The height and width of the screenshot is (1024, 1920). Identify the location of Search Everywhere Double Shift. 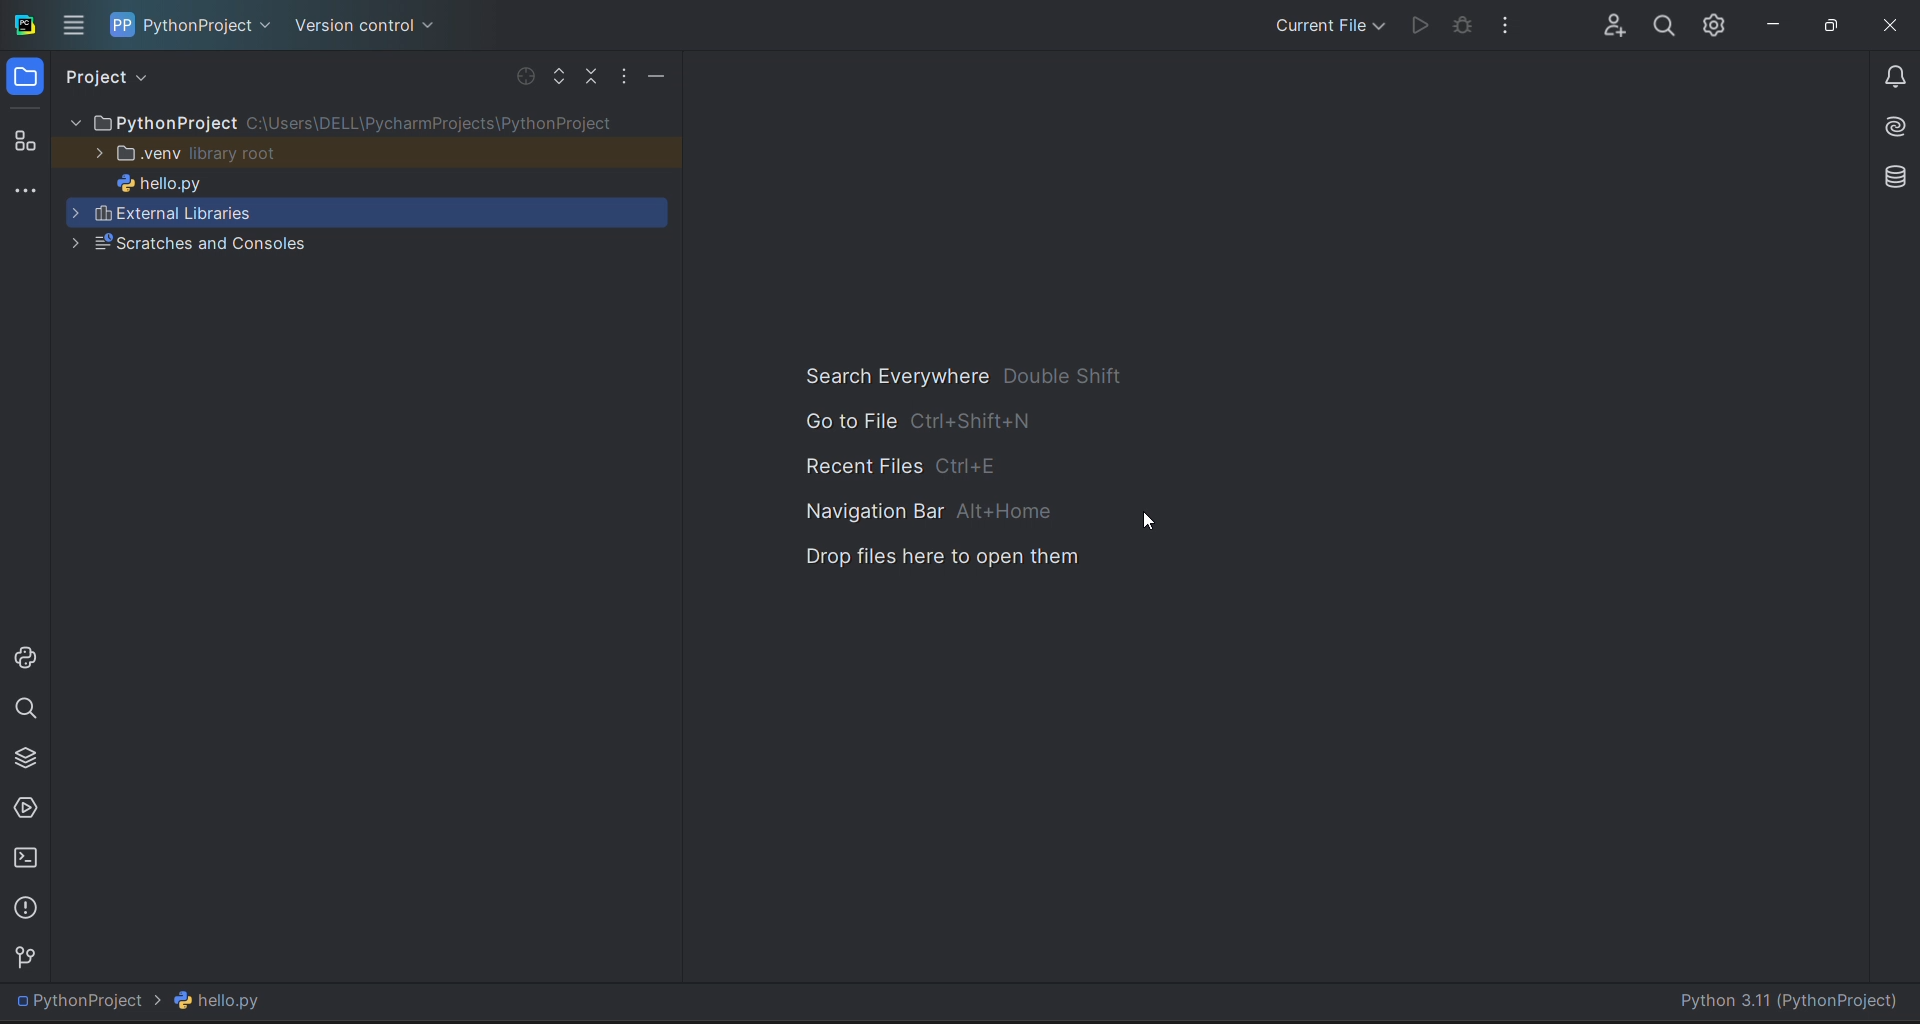
(947, 377).